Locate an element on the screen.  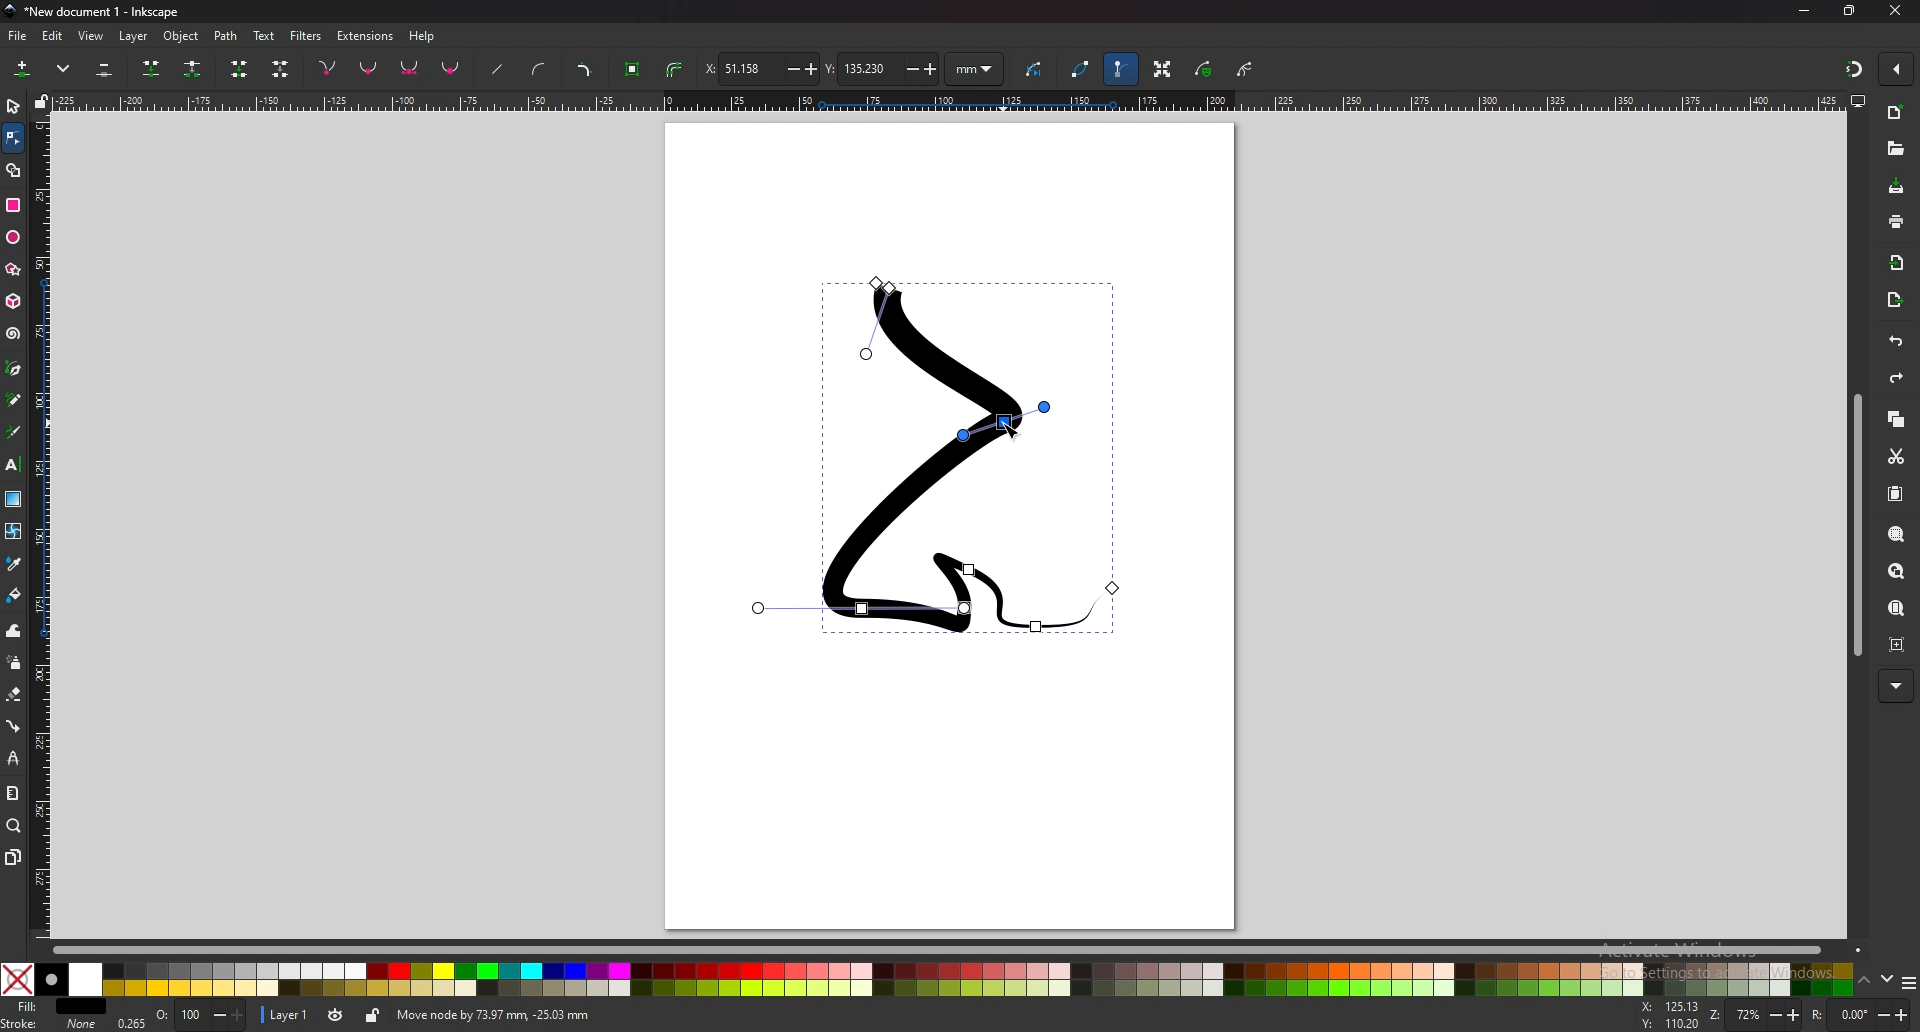
filters is located at coordinates (307, 34).